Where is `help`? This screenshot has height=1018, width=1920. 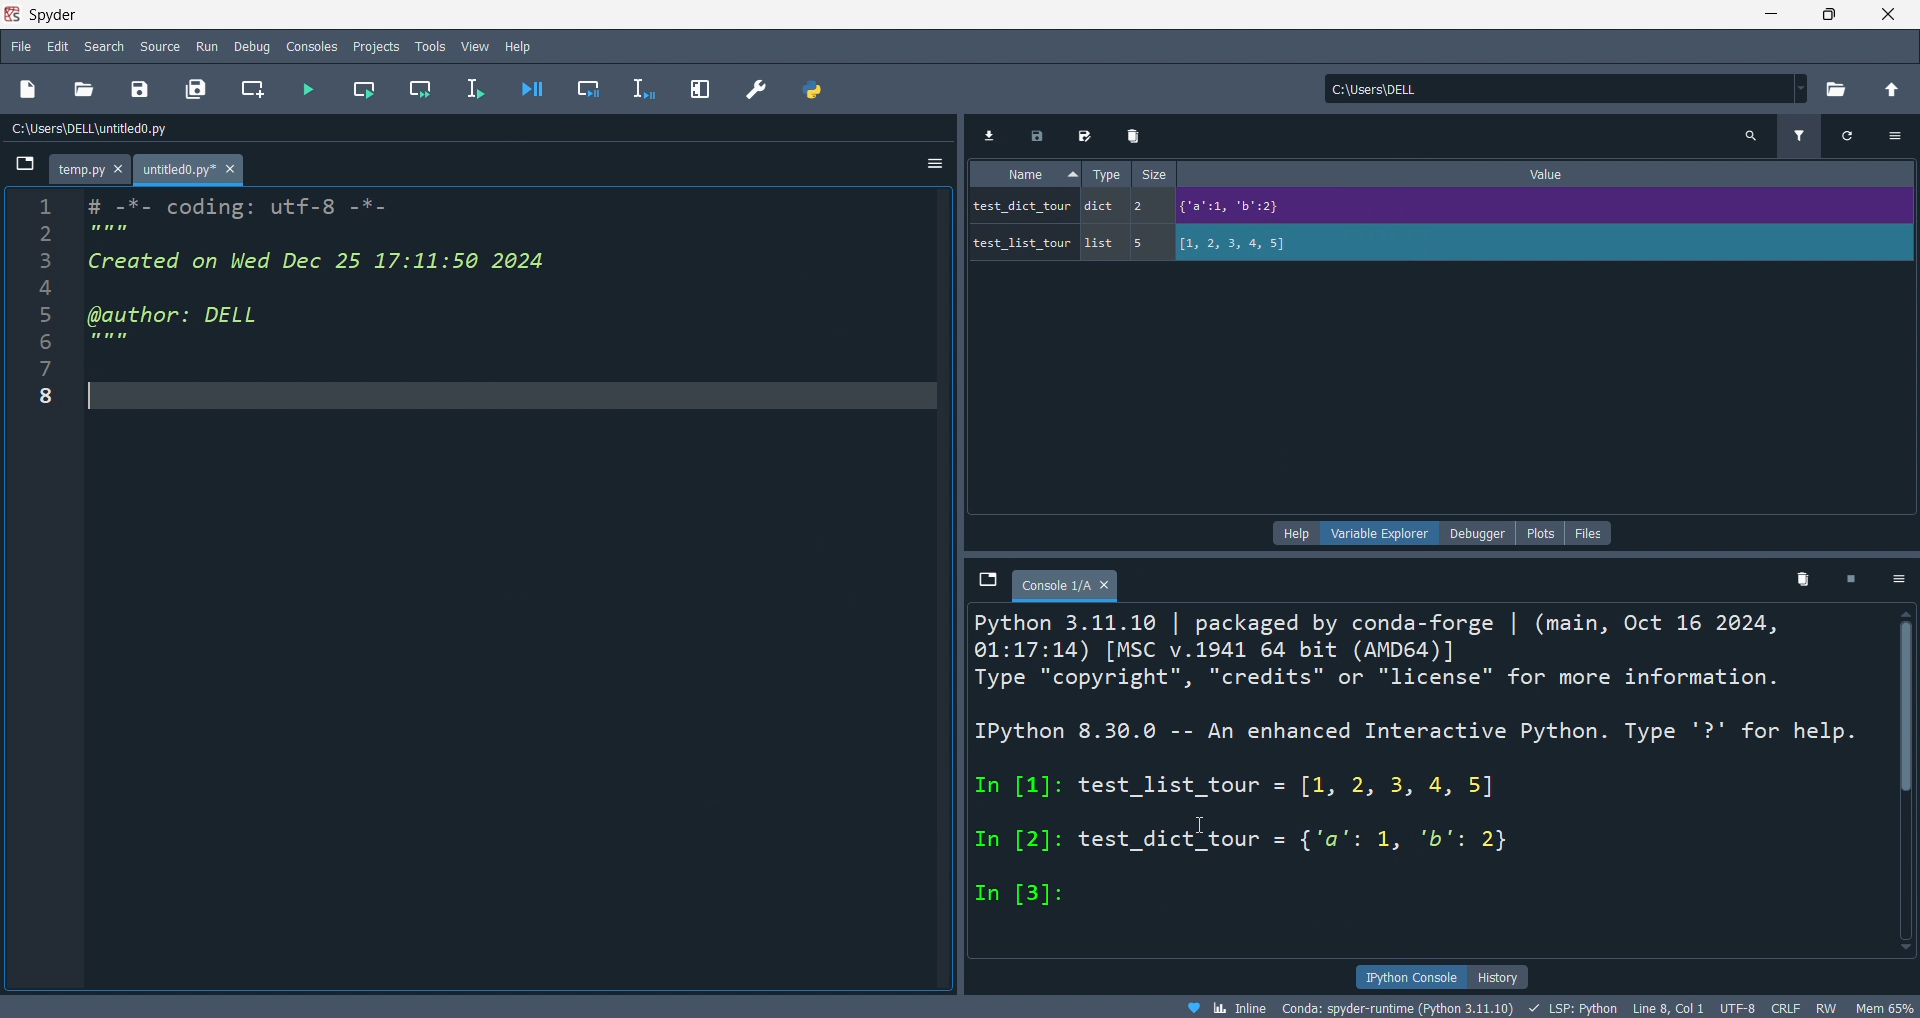
help is located at coordinates (519, 46).